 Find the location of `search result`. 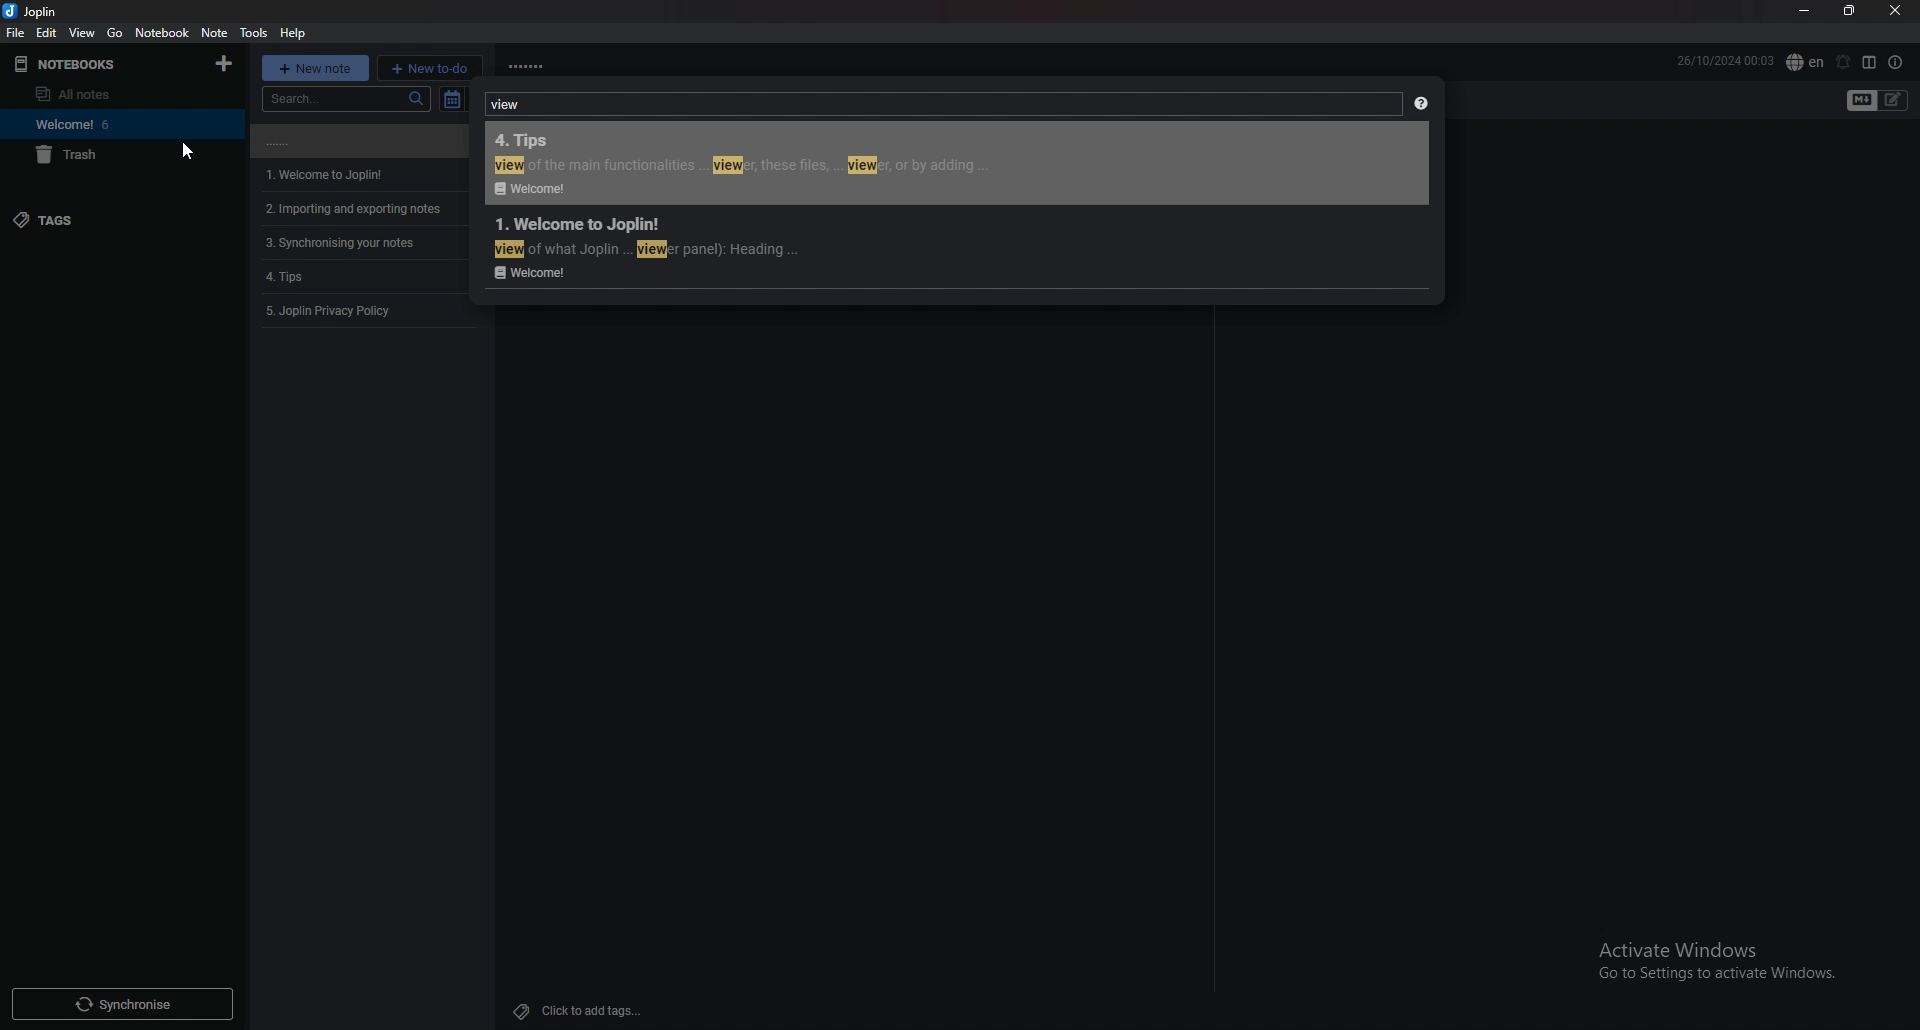

search result is located at coordinates (954, 248).